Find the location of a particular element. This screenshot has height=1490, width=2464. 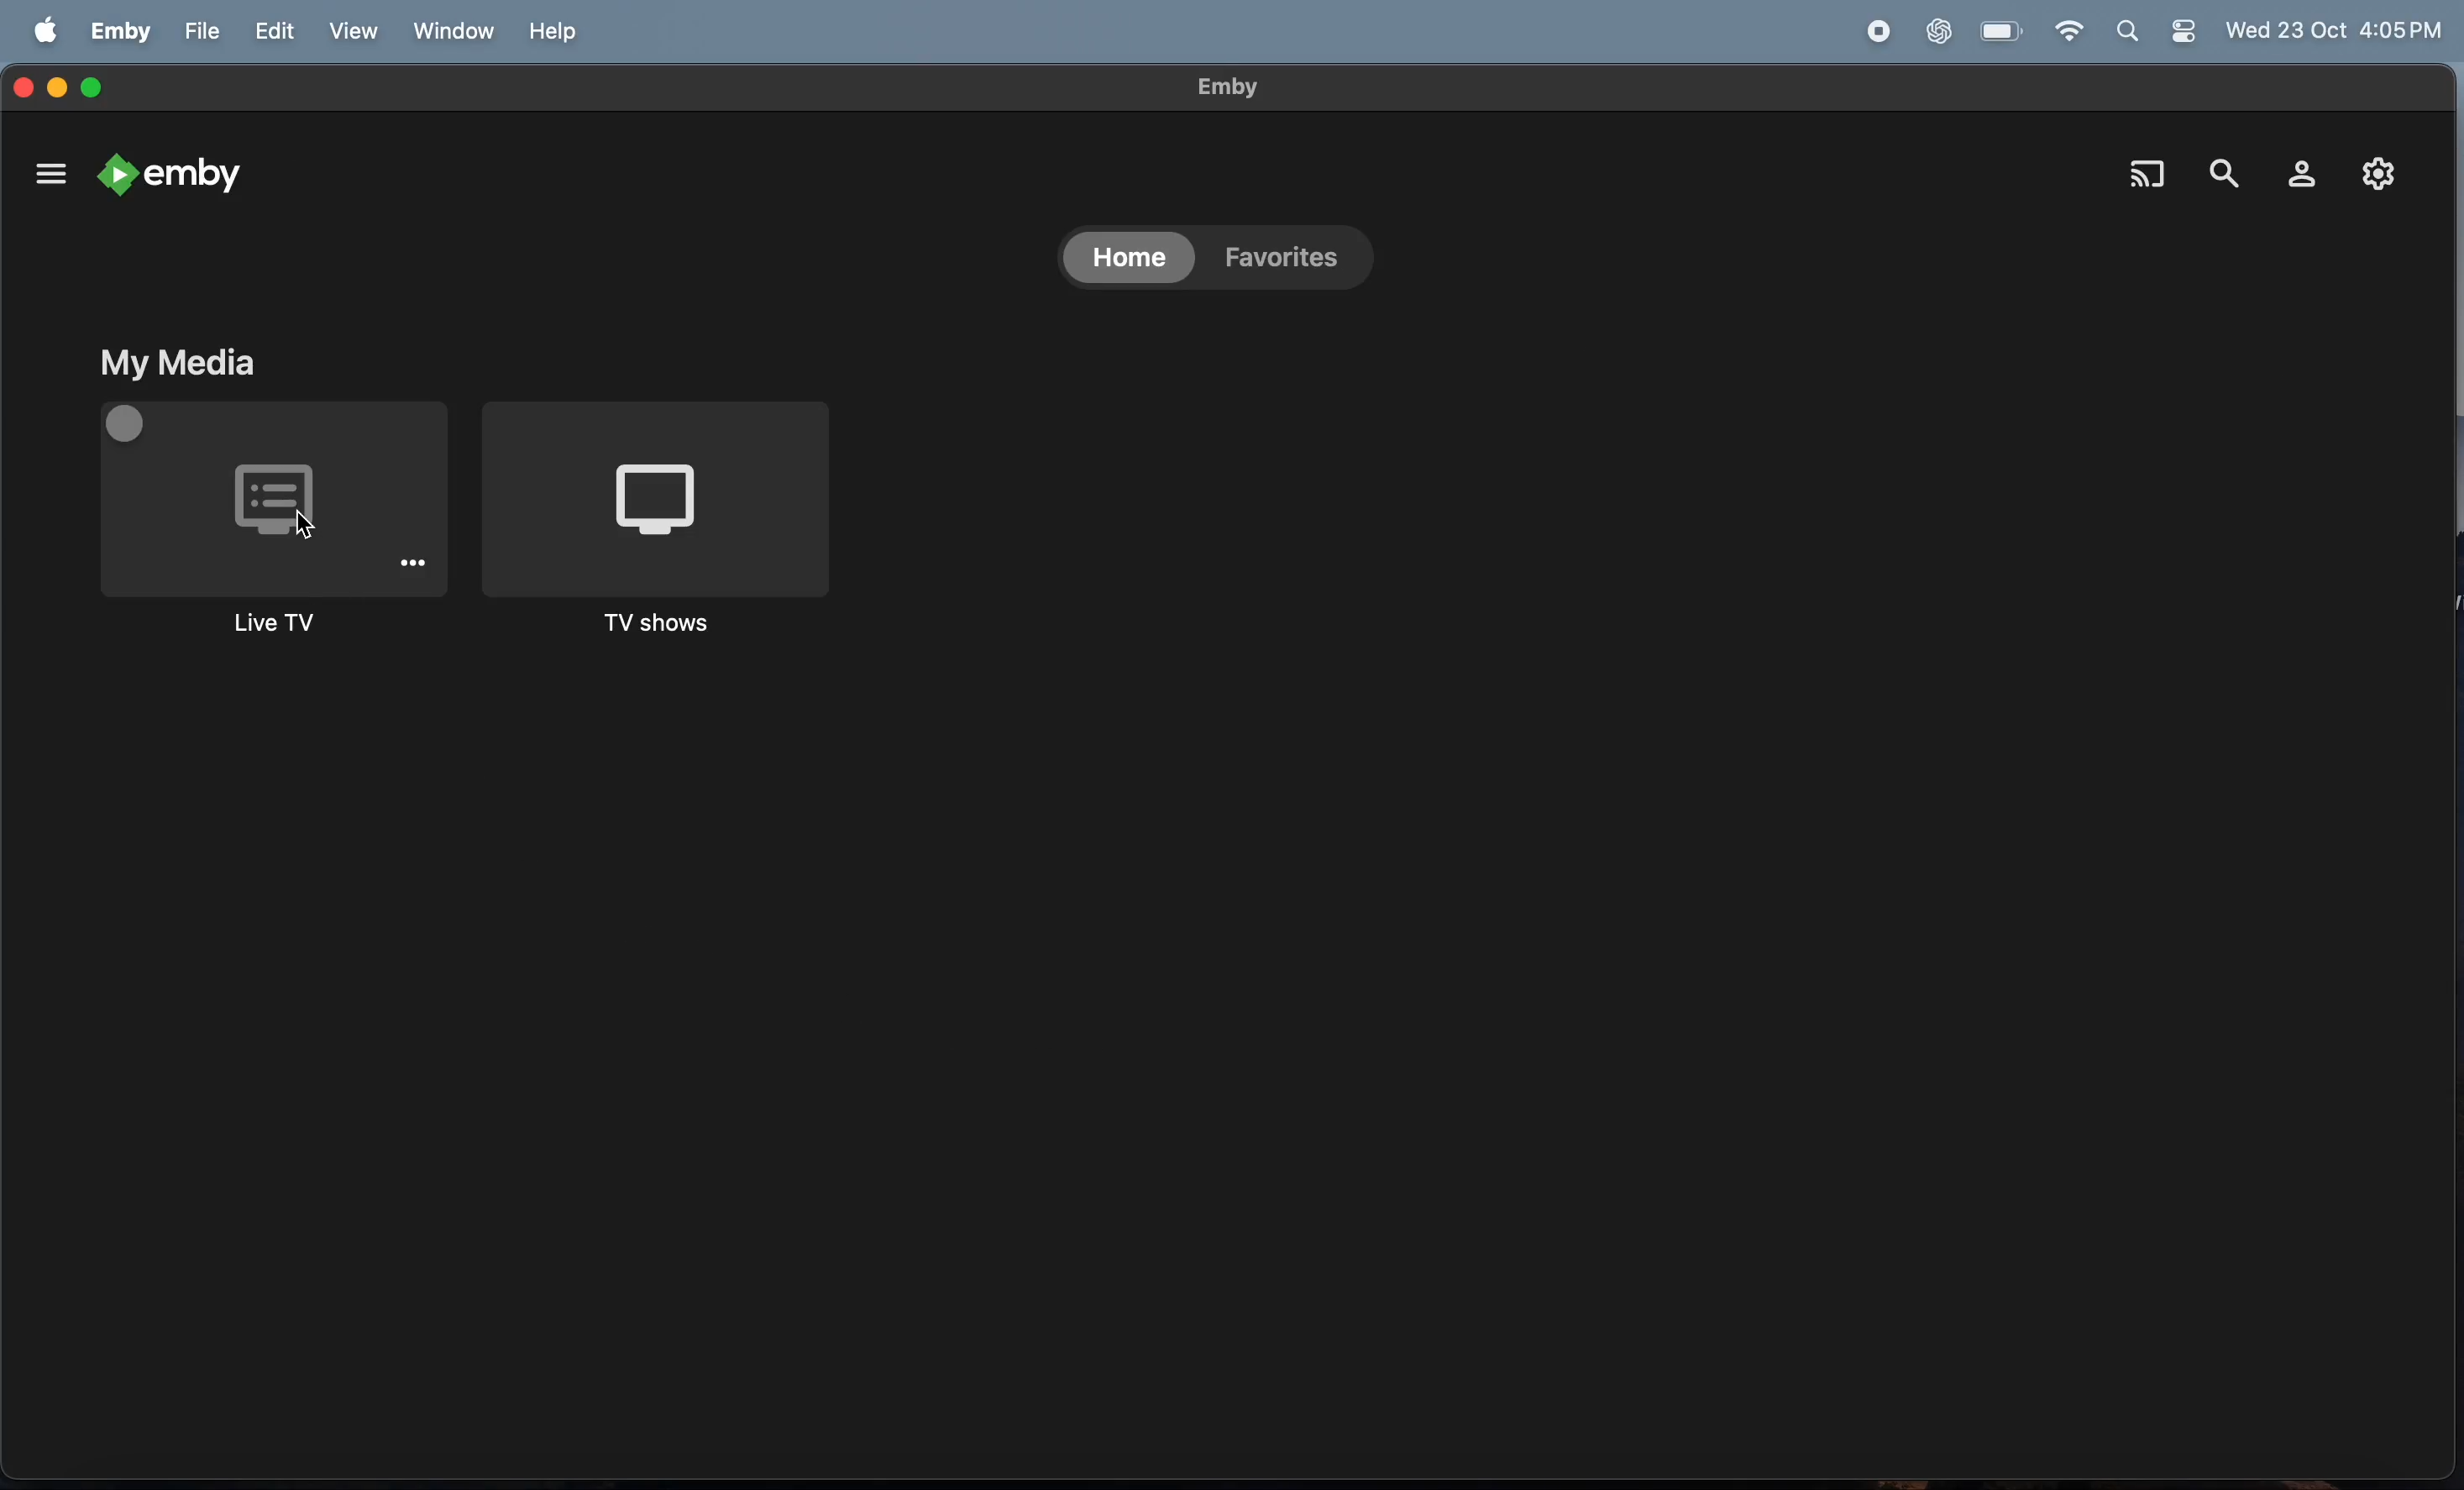

home is located at coordinates (1125, 261).